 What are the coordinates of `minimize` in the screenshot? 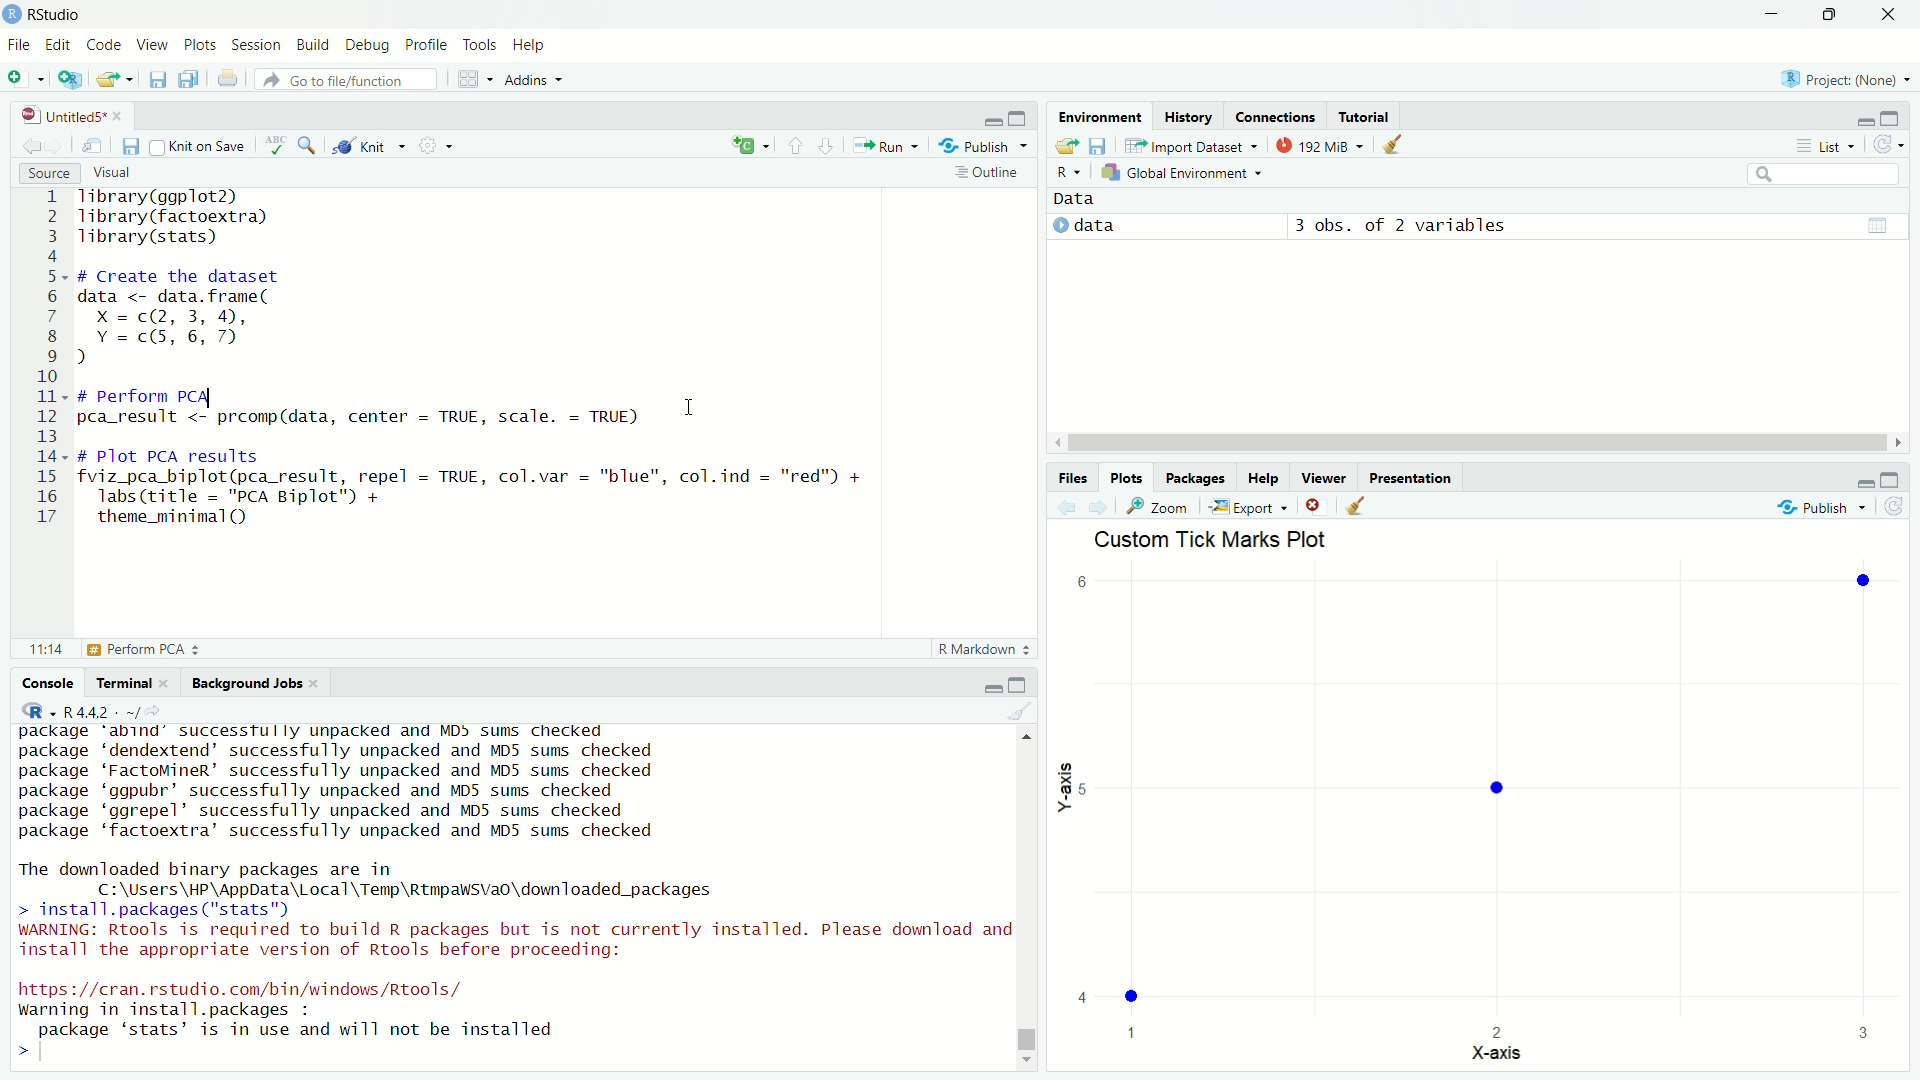 It's located at (1772, 14).